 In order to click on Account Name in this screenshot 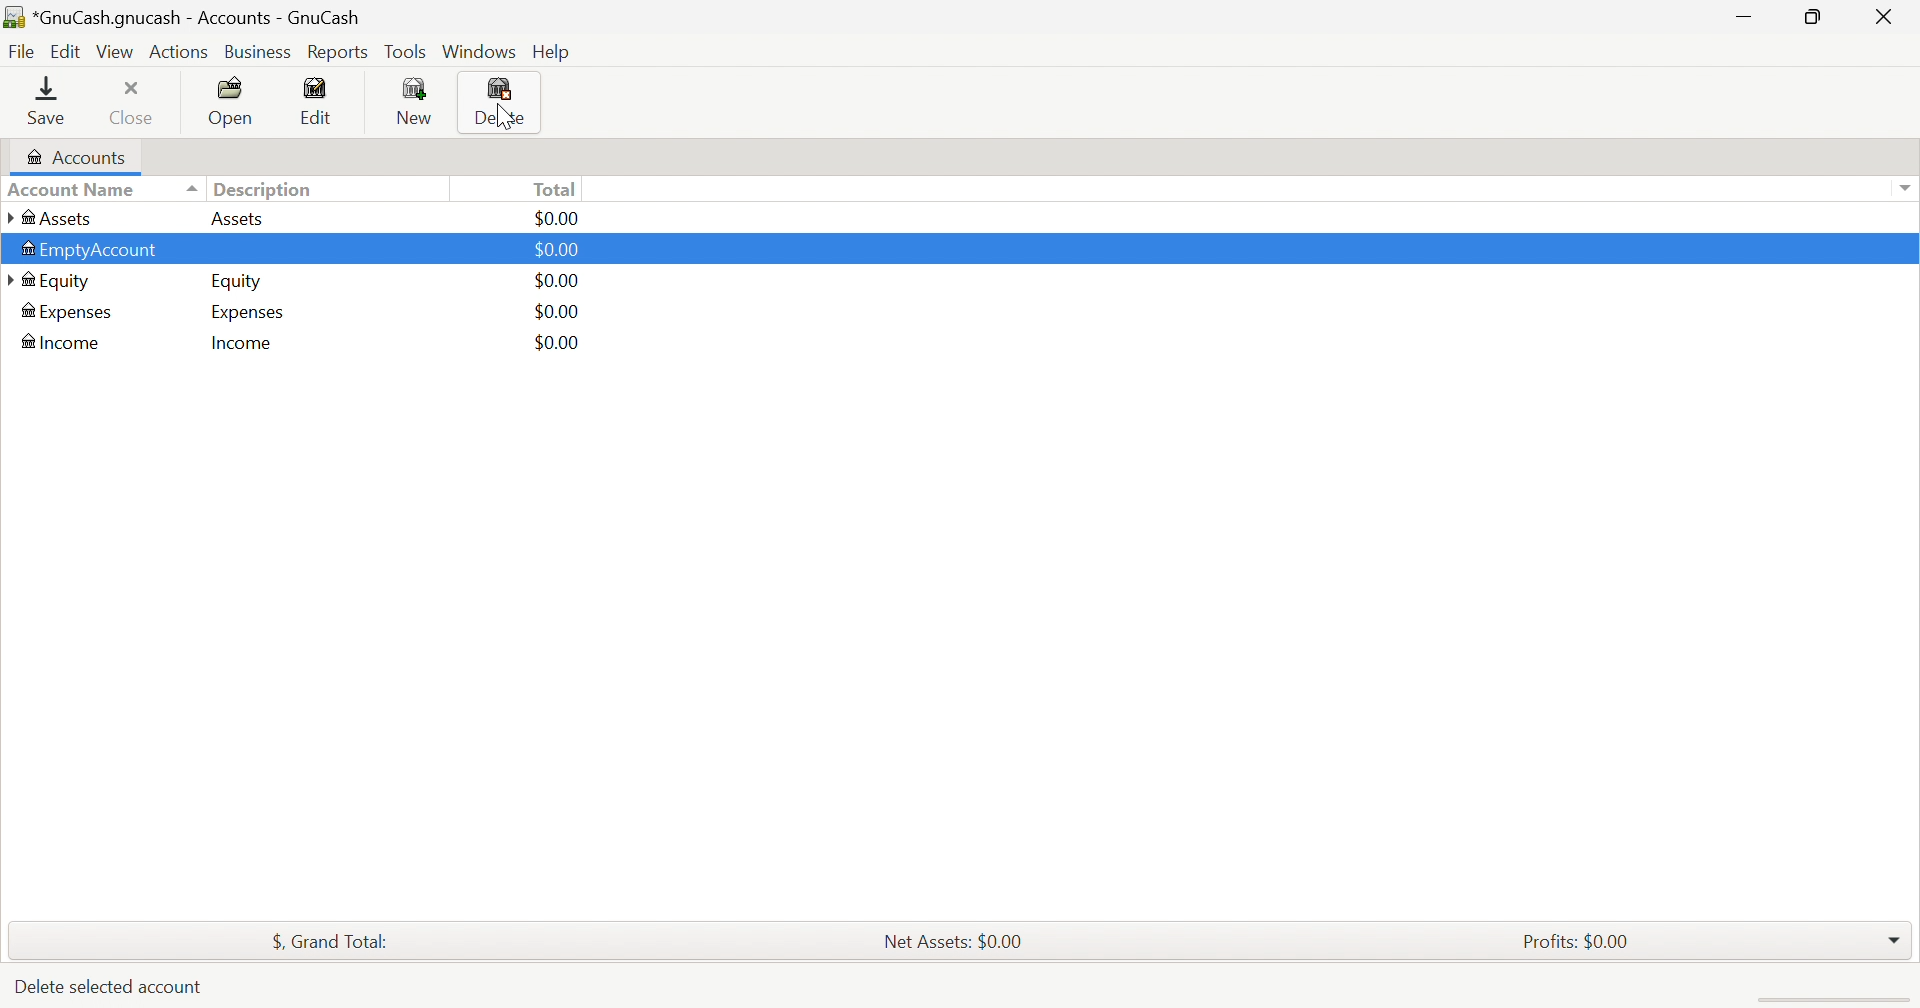, I will do `click(103, 190)`.